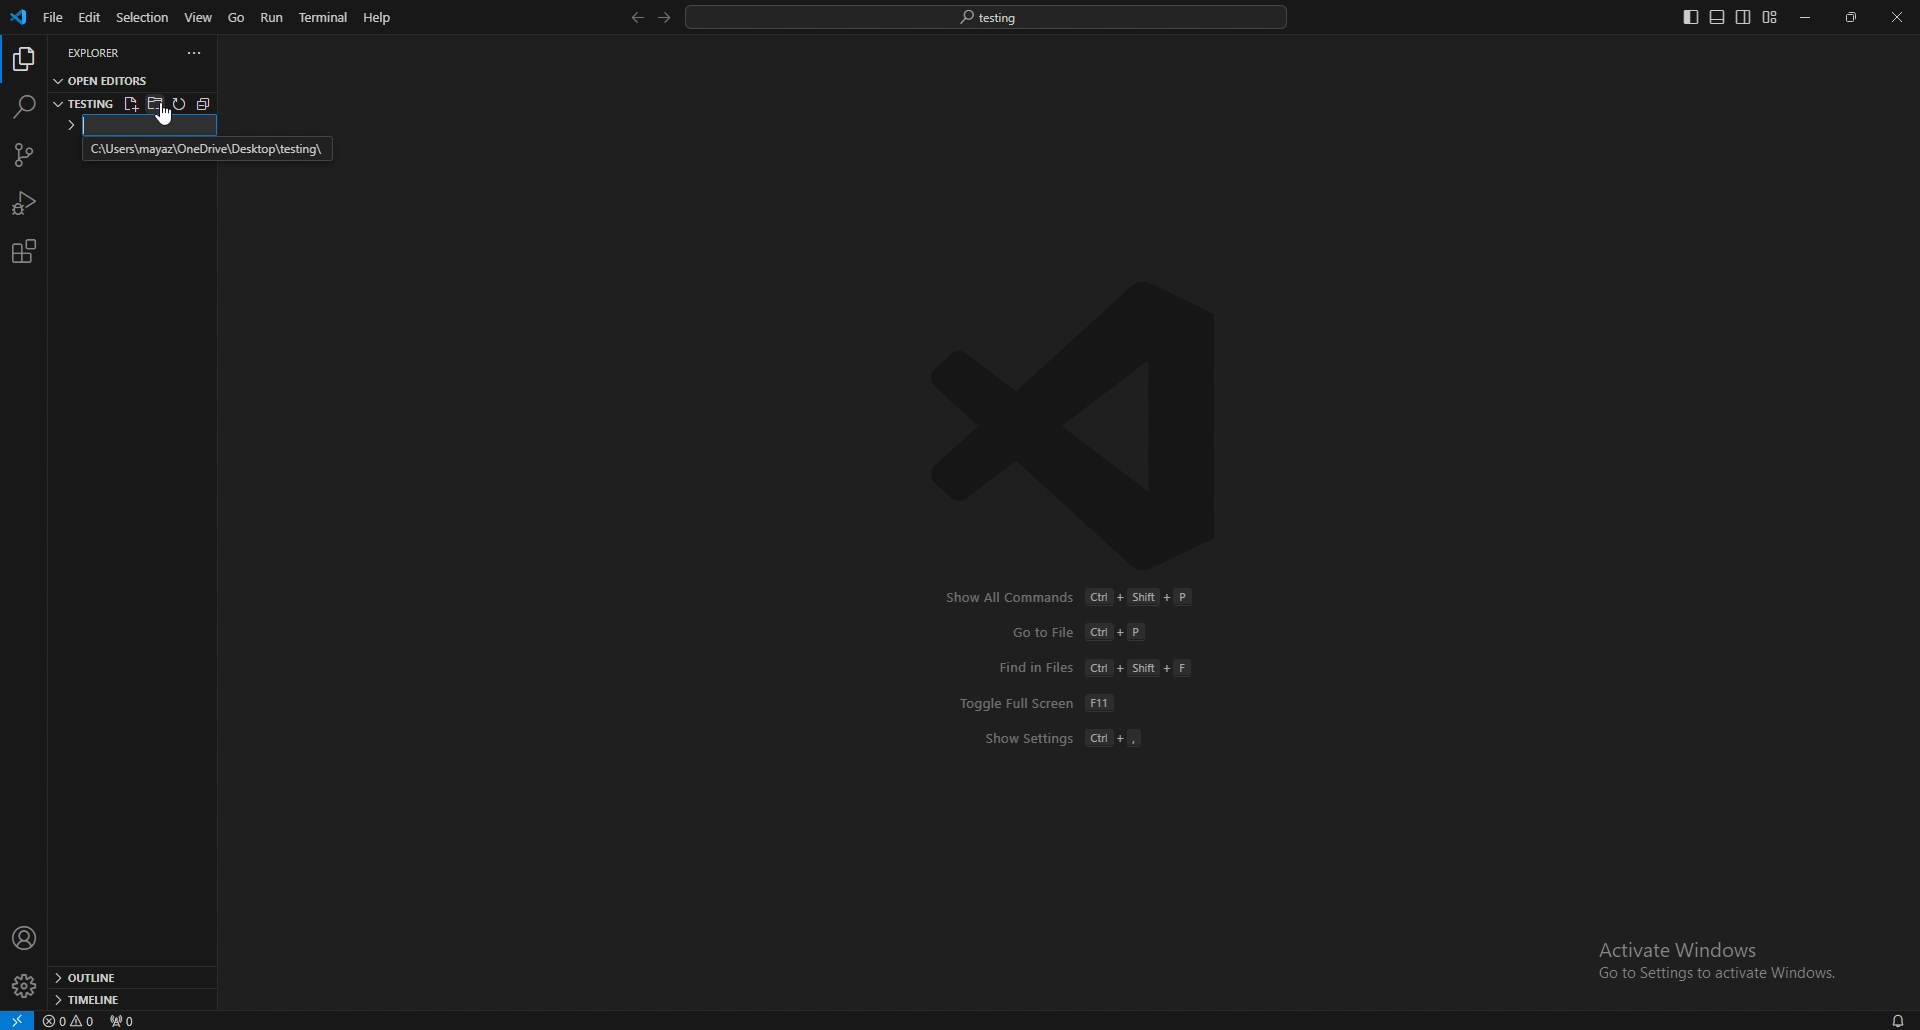 Image resolution: width=1920 pixels, height=1030 pixels. What do you see at coordinates (158, 105) in the screenshot?
I see `new folder` at bounding box center [158, 105].